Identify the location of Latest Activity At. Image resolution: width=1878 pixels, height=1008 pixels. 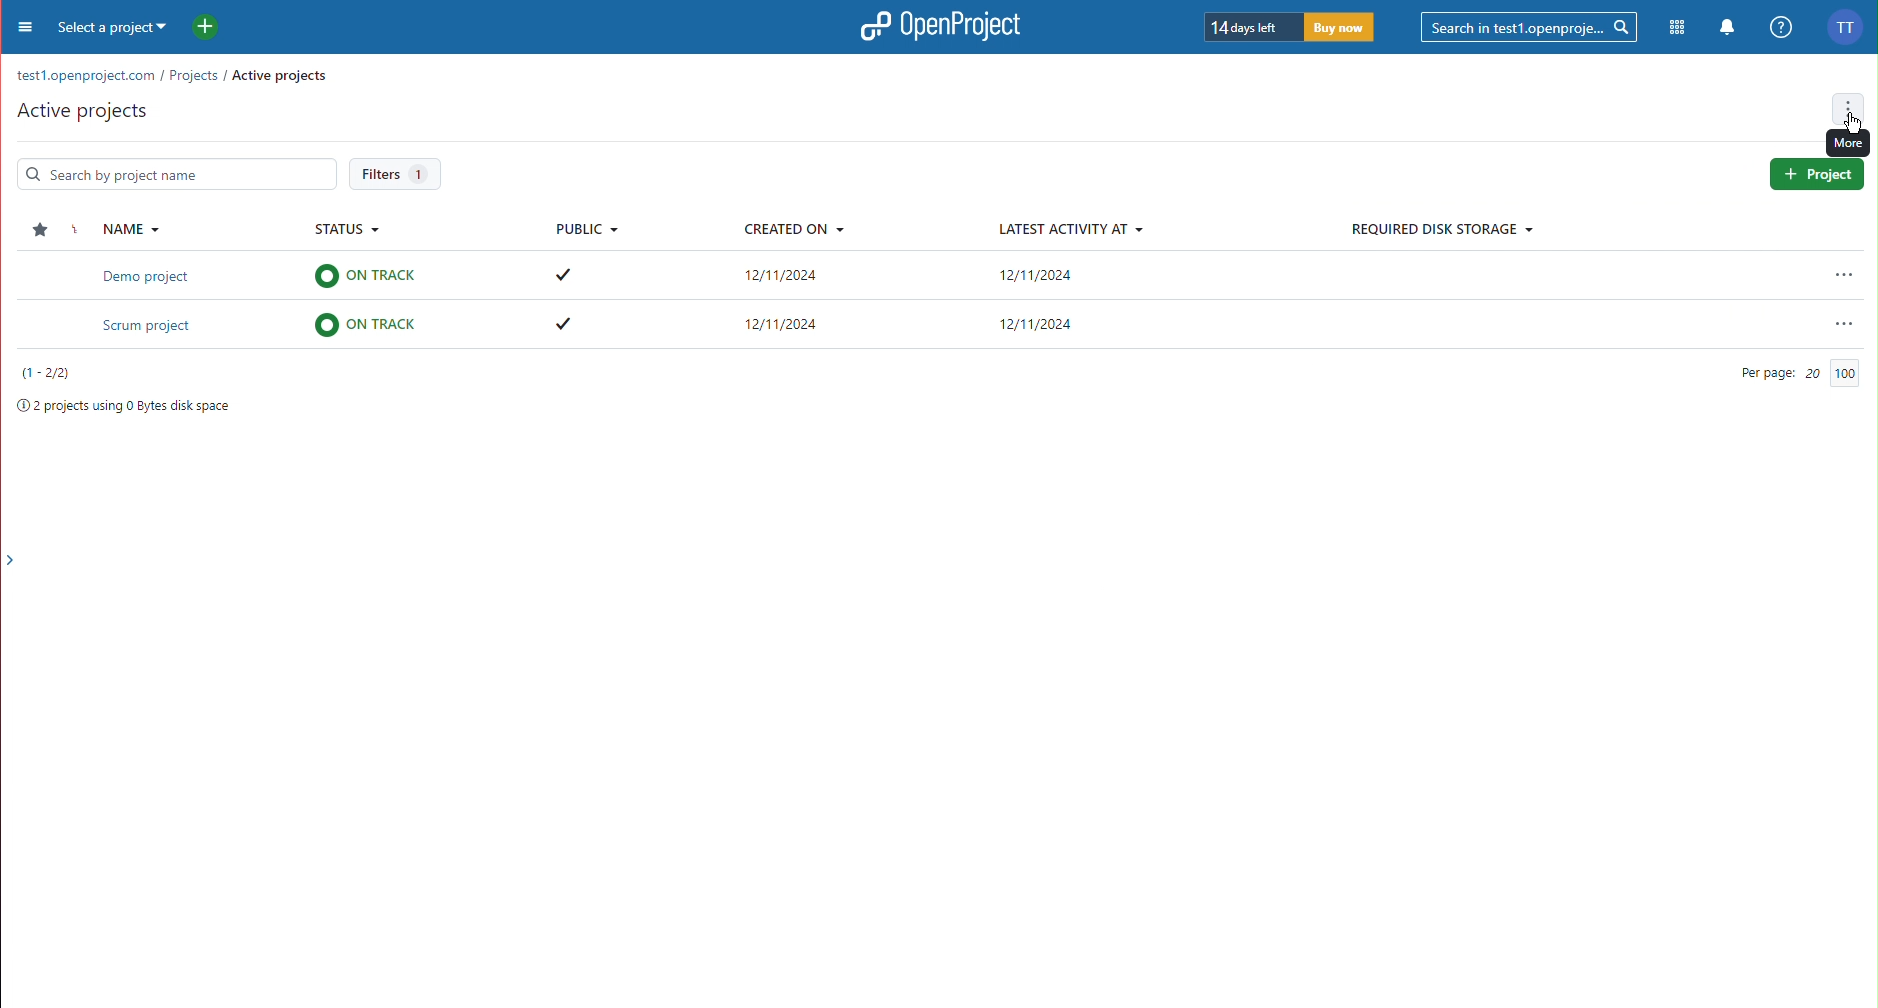
(1071, 231).